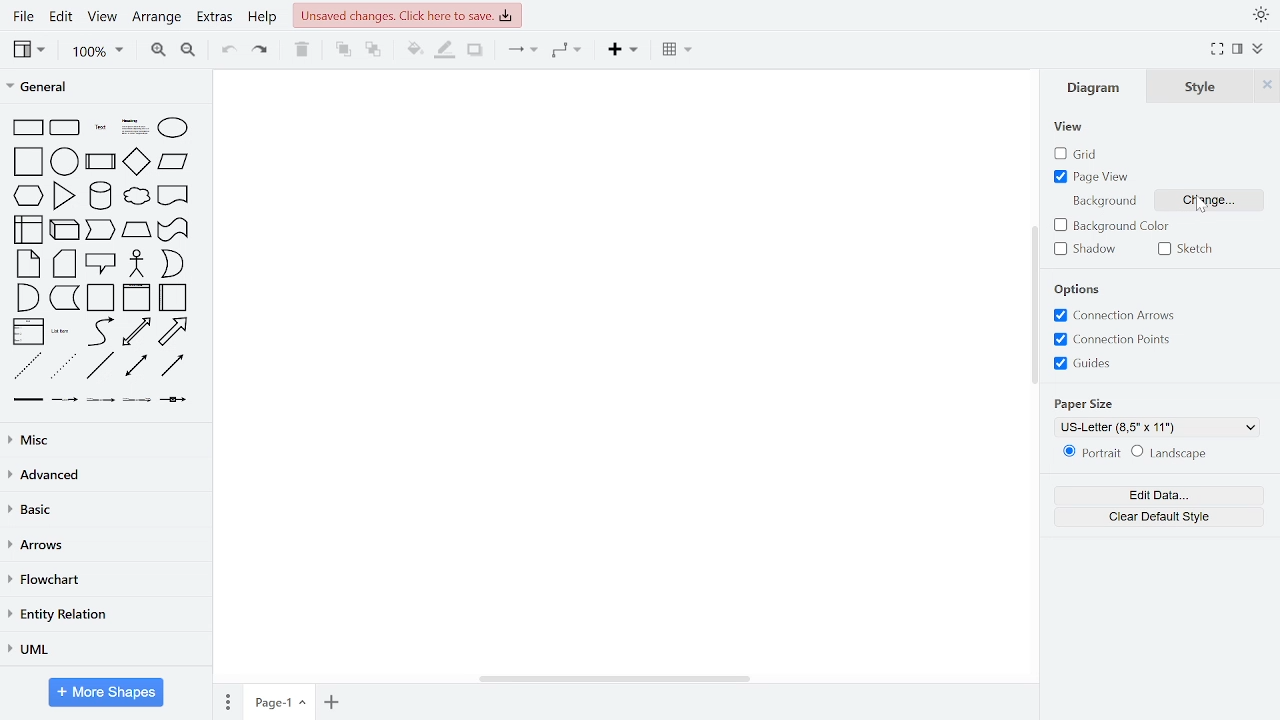 This screenshot has width=1280, height=720. I want to click on general shapes, so click(130, 125).